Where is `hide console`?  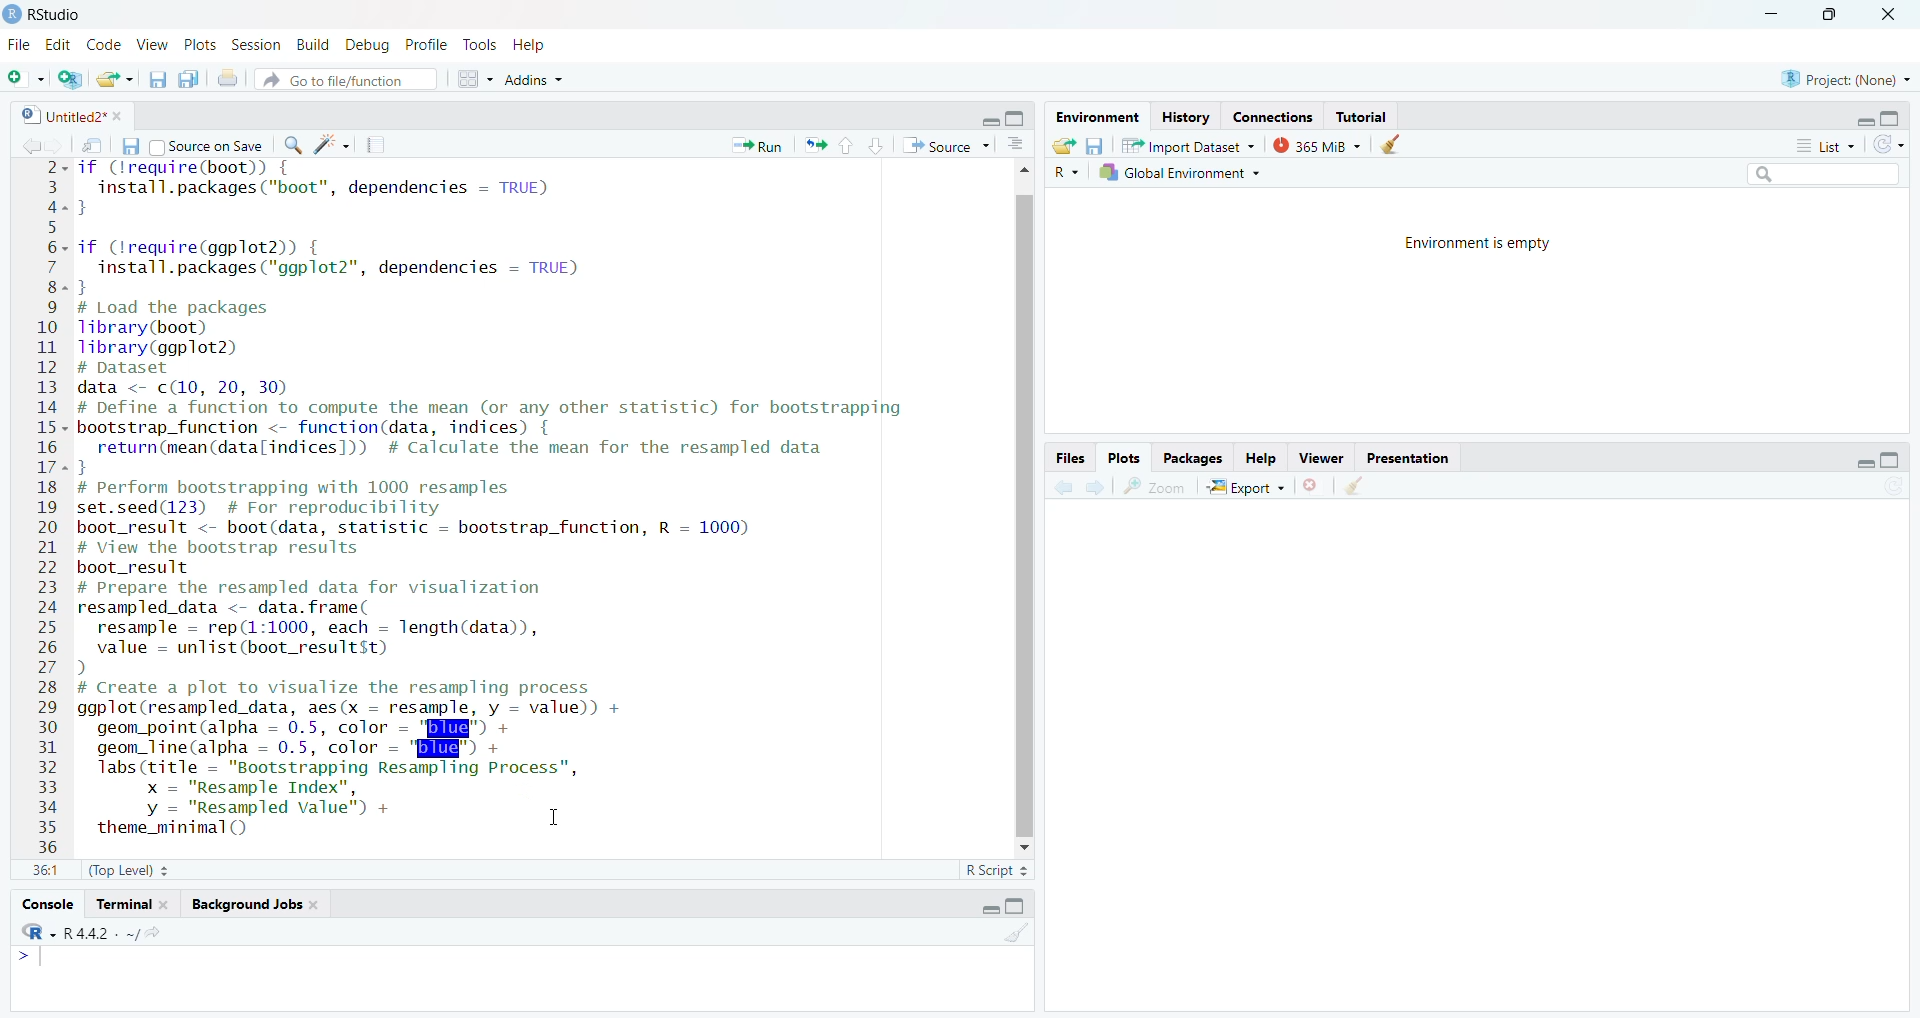 hide console is located at coordinates (1017, 119).